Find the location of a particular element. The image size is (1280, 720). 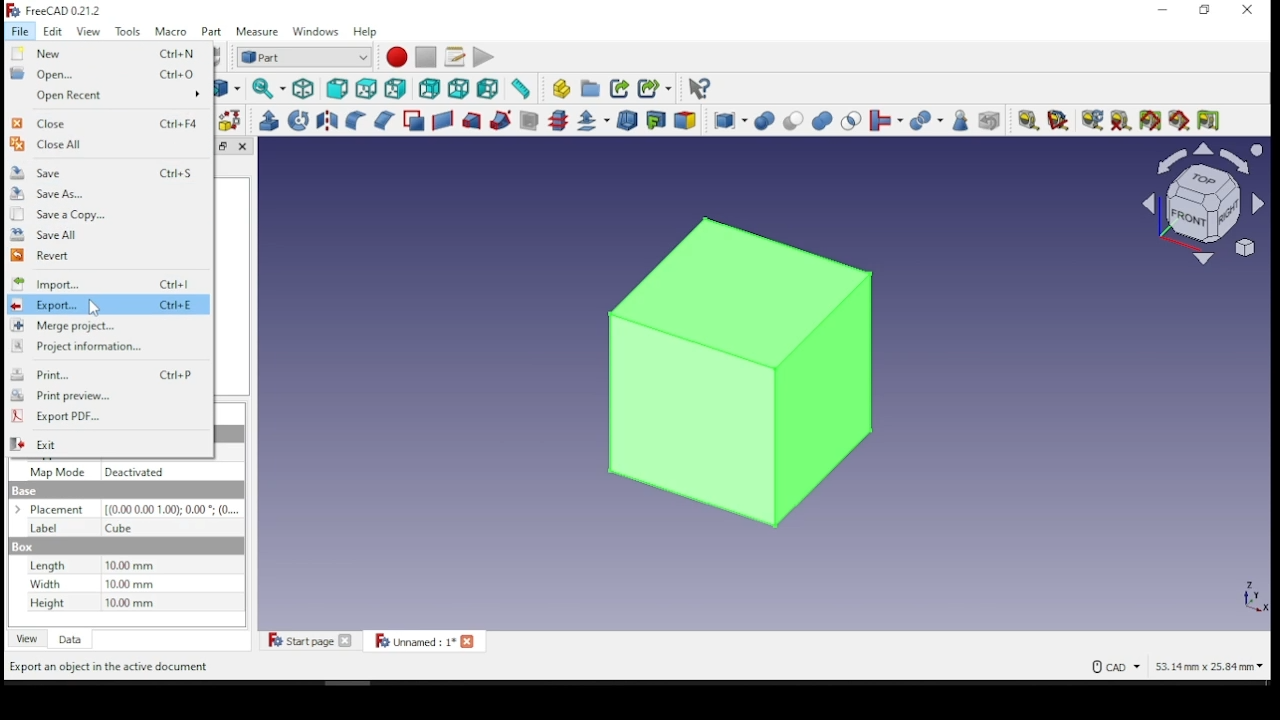

export is located at coordinates (108, 304).